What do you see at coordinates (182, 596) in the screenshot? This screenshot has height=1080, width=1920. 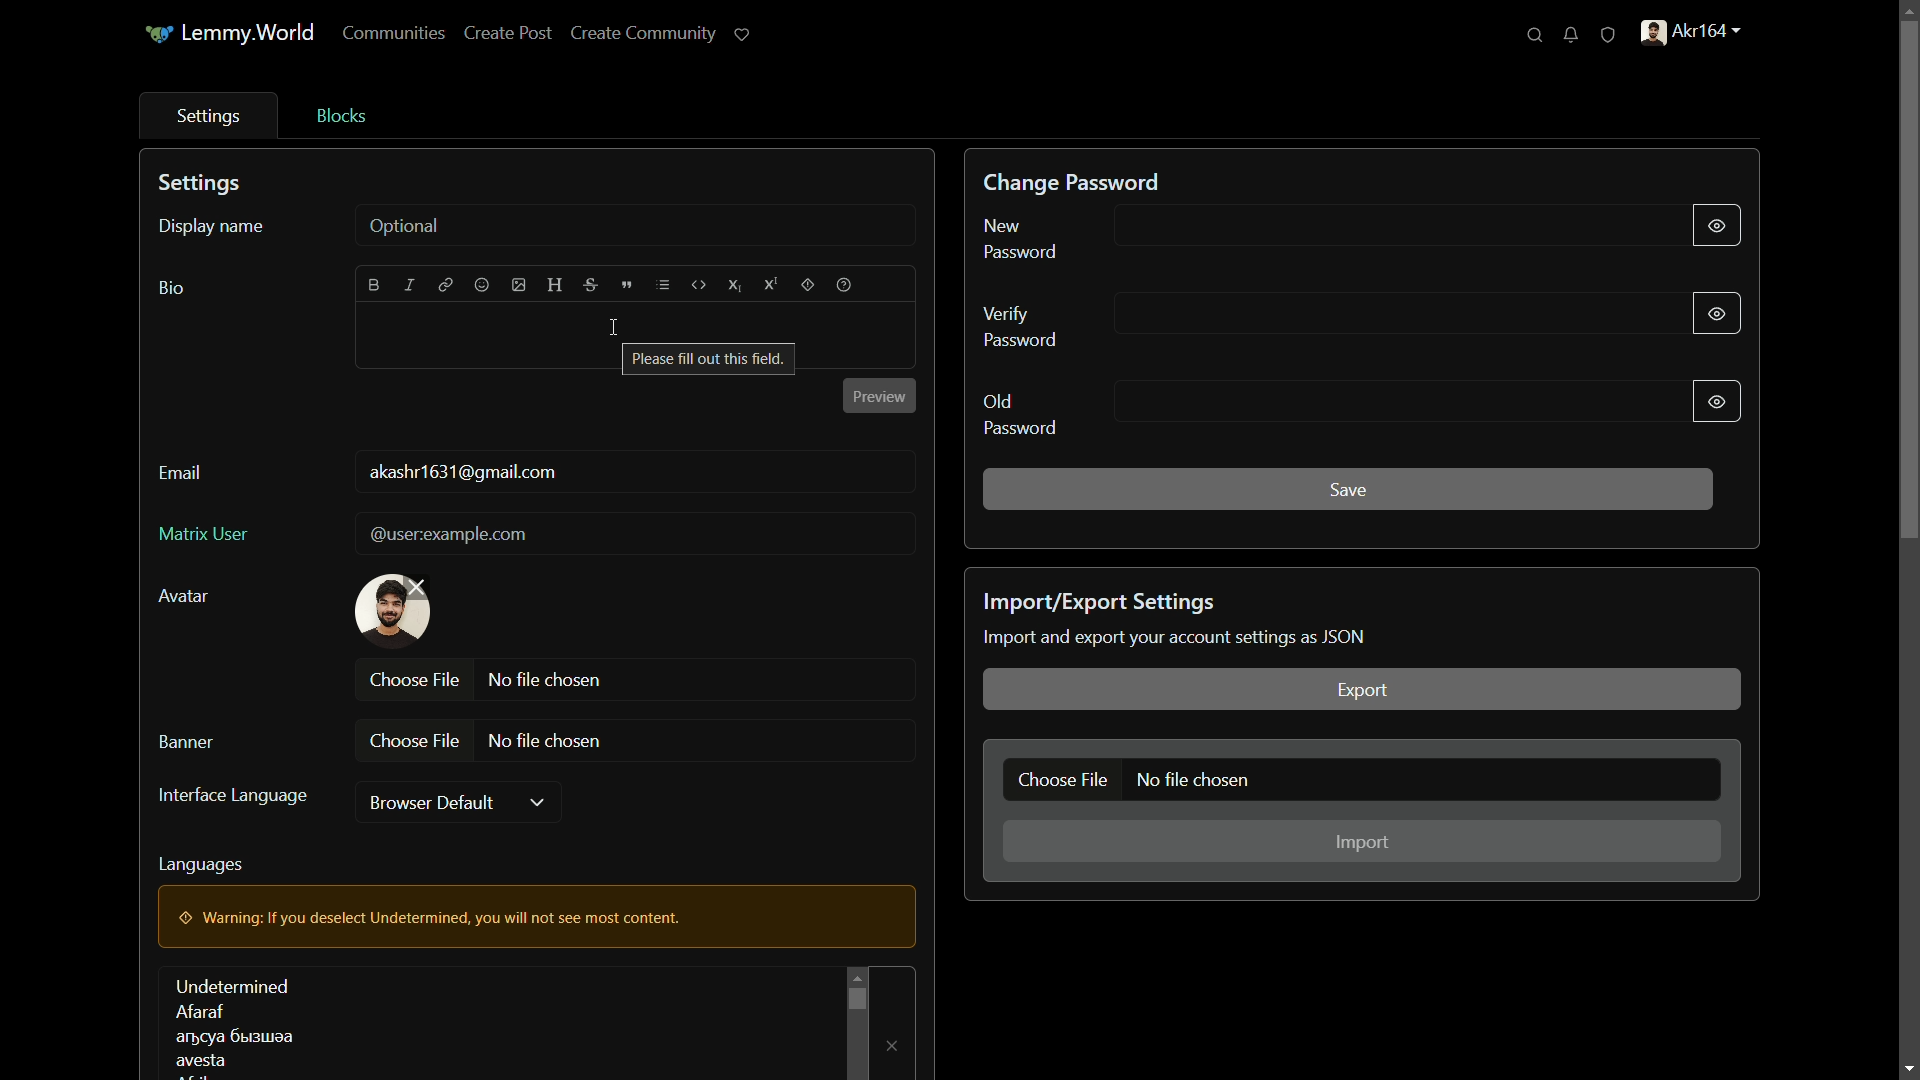 I see `avatar` at bounding box center [182, 596].